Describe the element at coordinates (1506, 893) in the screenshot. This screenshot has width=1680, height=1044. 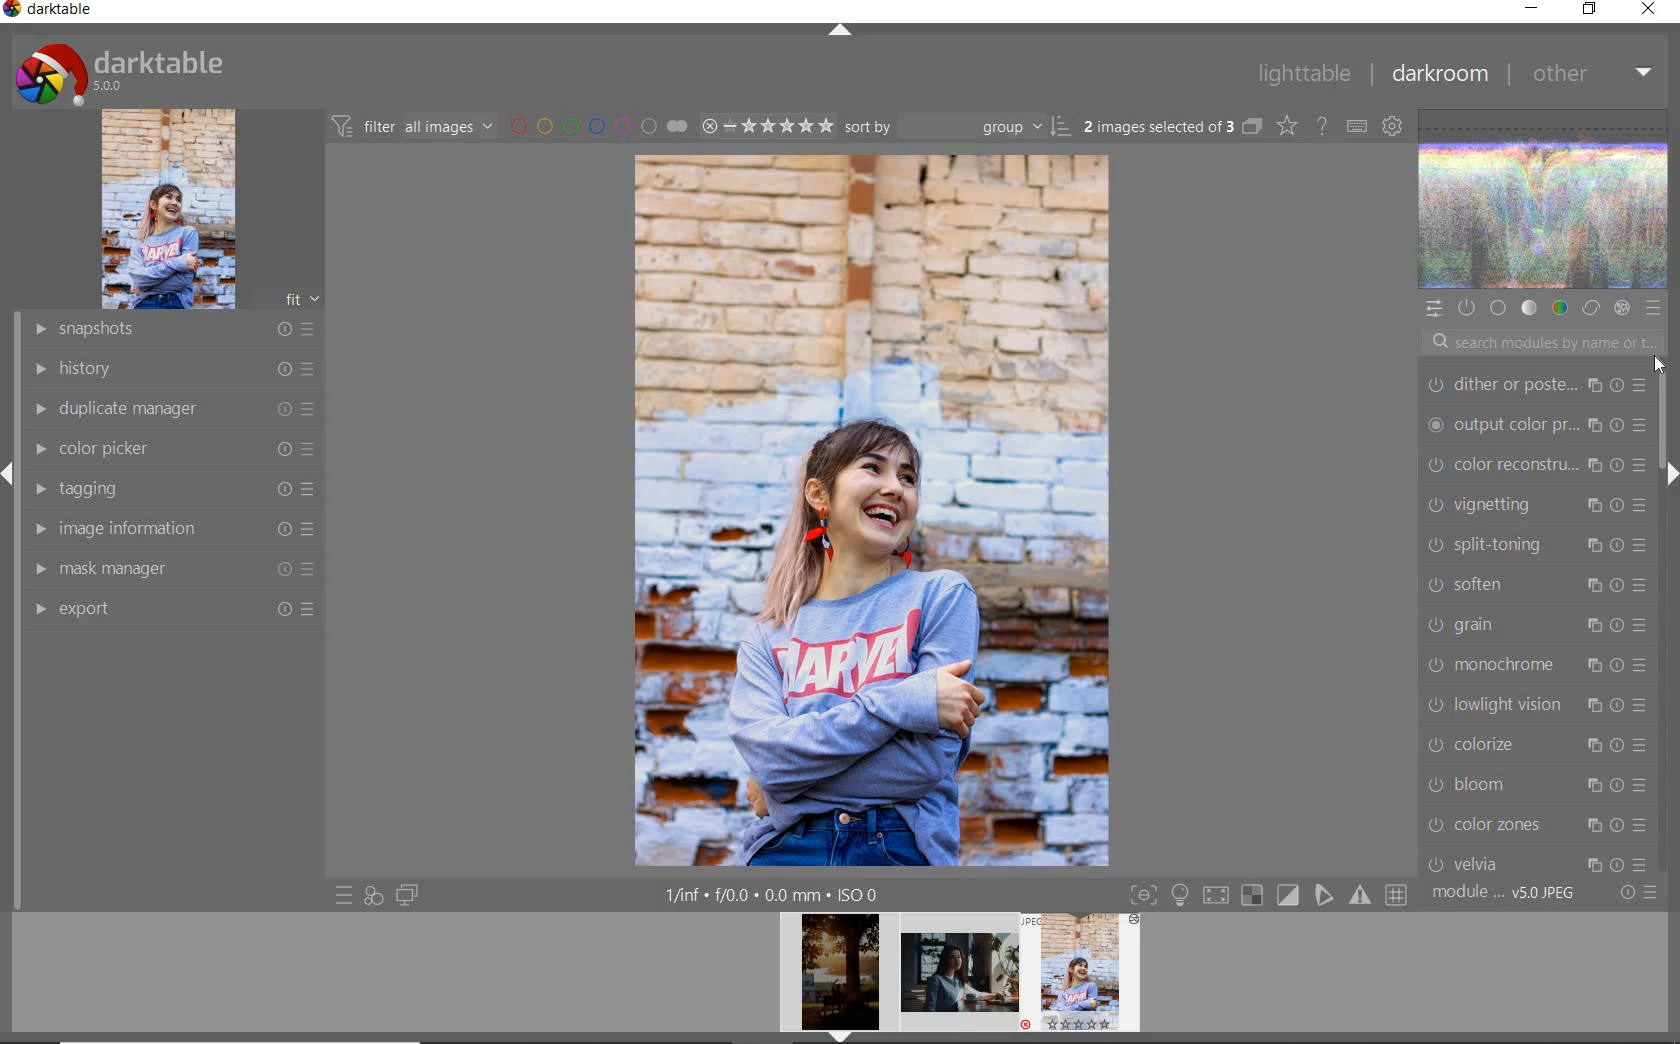
I see `module order` at that location.